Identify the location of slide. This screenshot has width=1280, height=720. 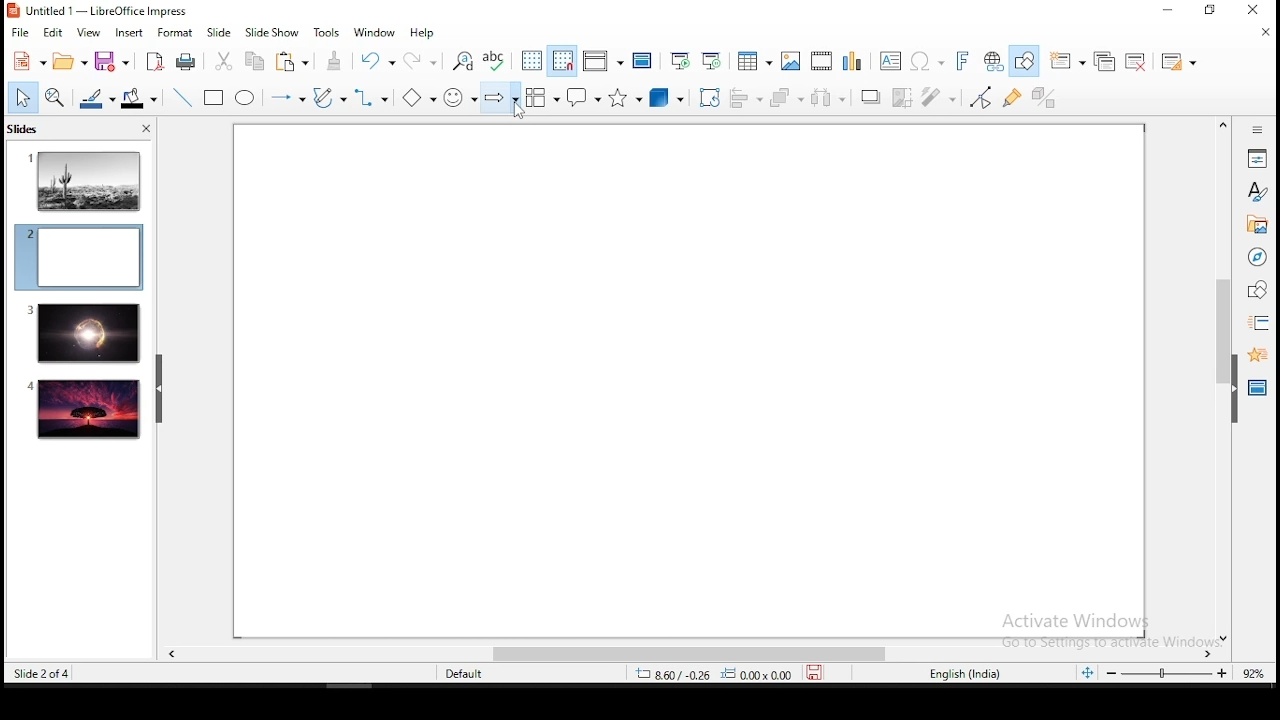
(85, 410).